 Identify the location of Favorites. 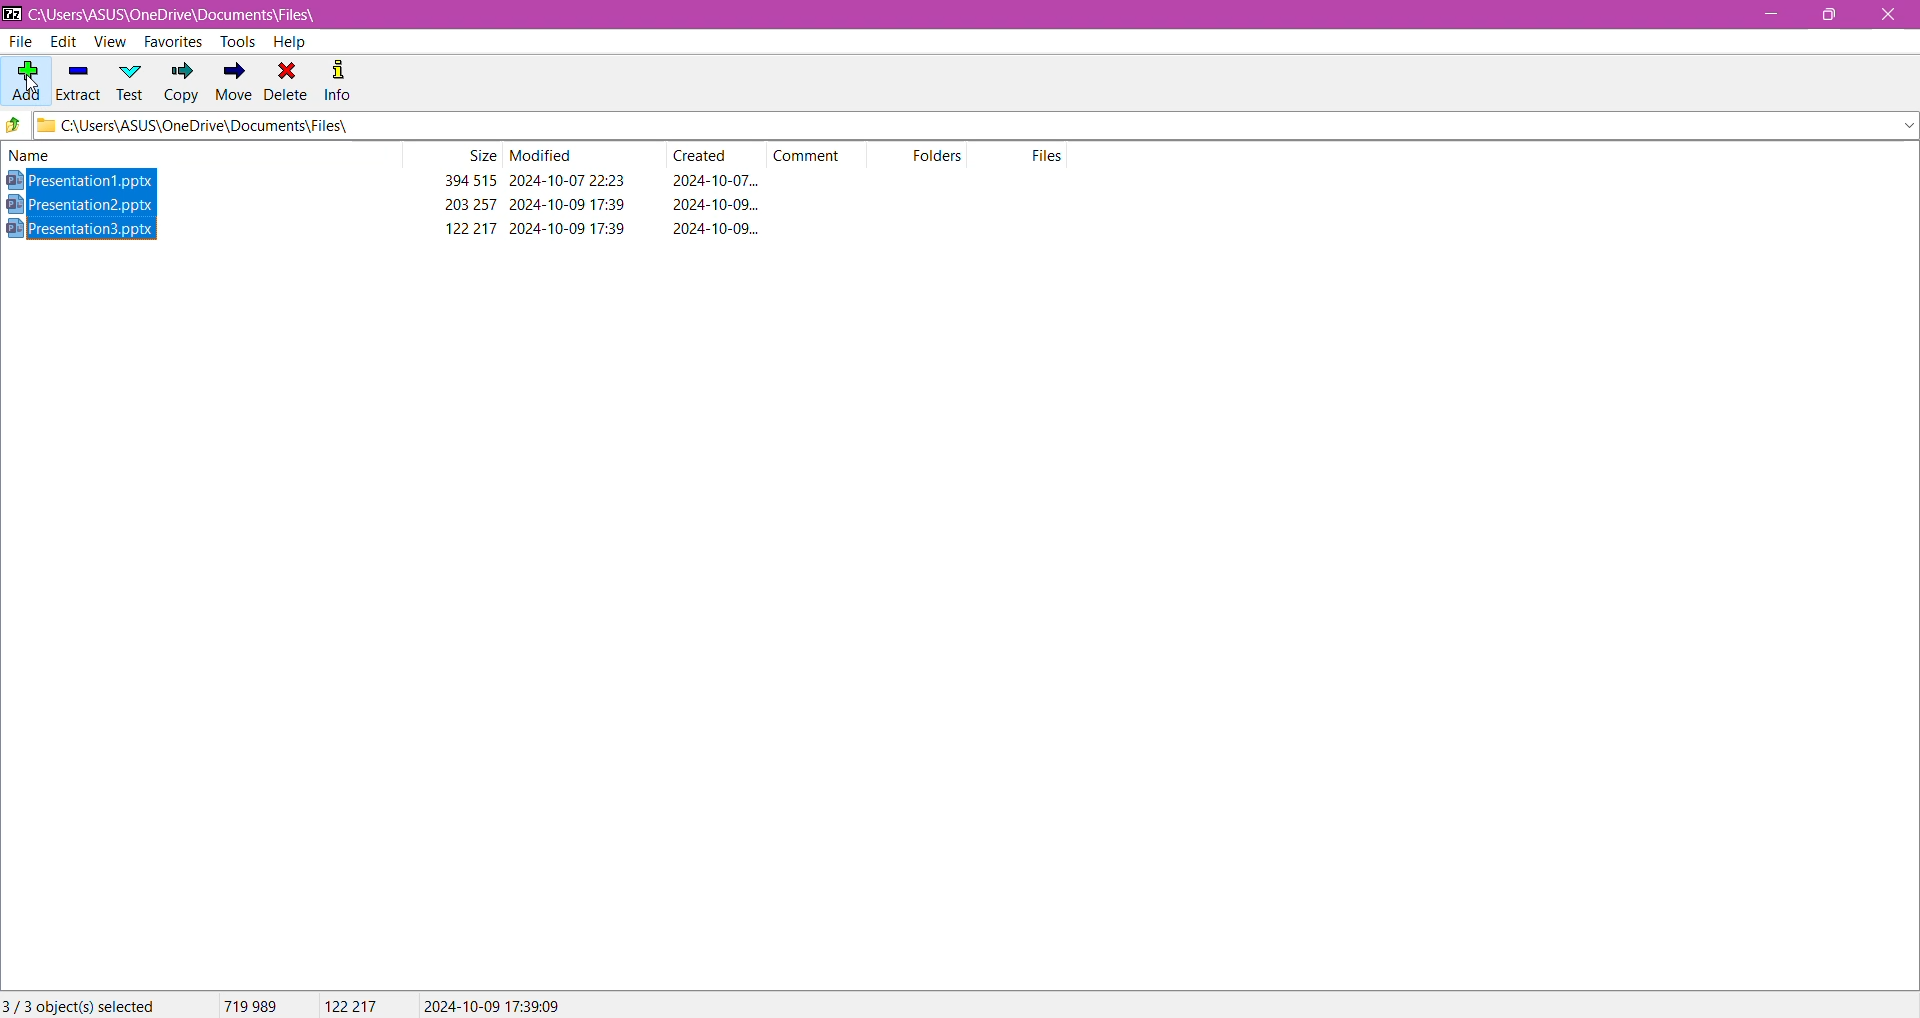
(171, 43).